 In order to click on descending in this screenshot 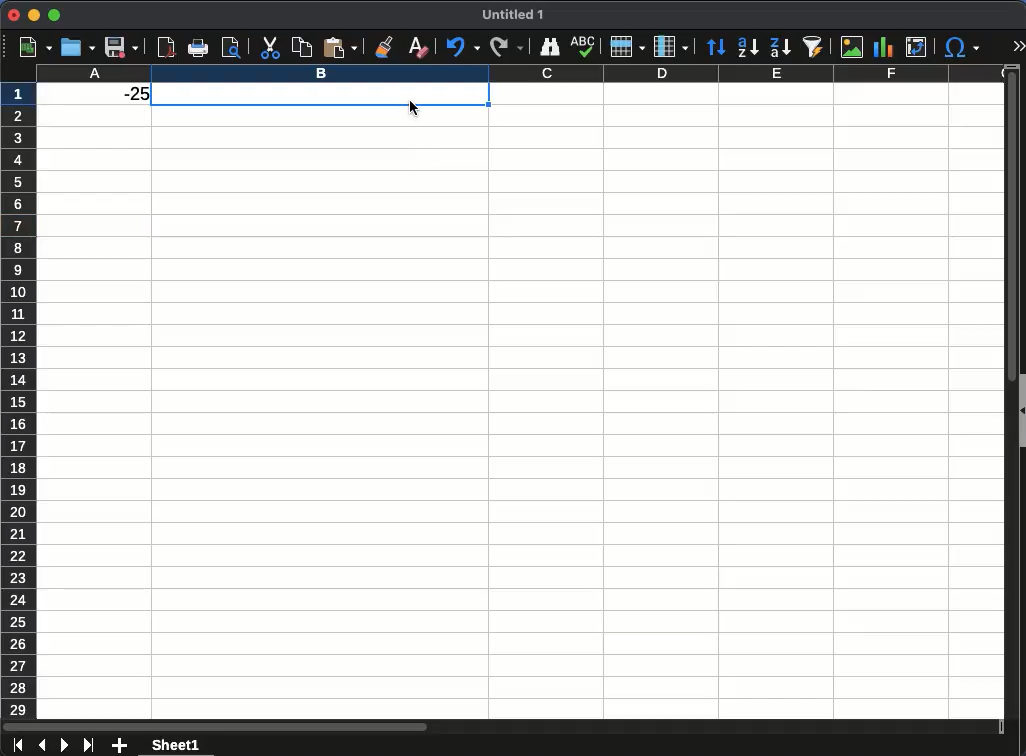, I will do `click(782, 47)`.